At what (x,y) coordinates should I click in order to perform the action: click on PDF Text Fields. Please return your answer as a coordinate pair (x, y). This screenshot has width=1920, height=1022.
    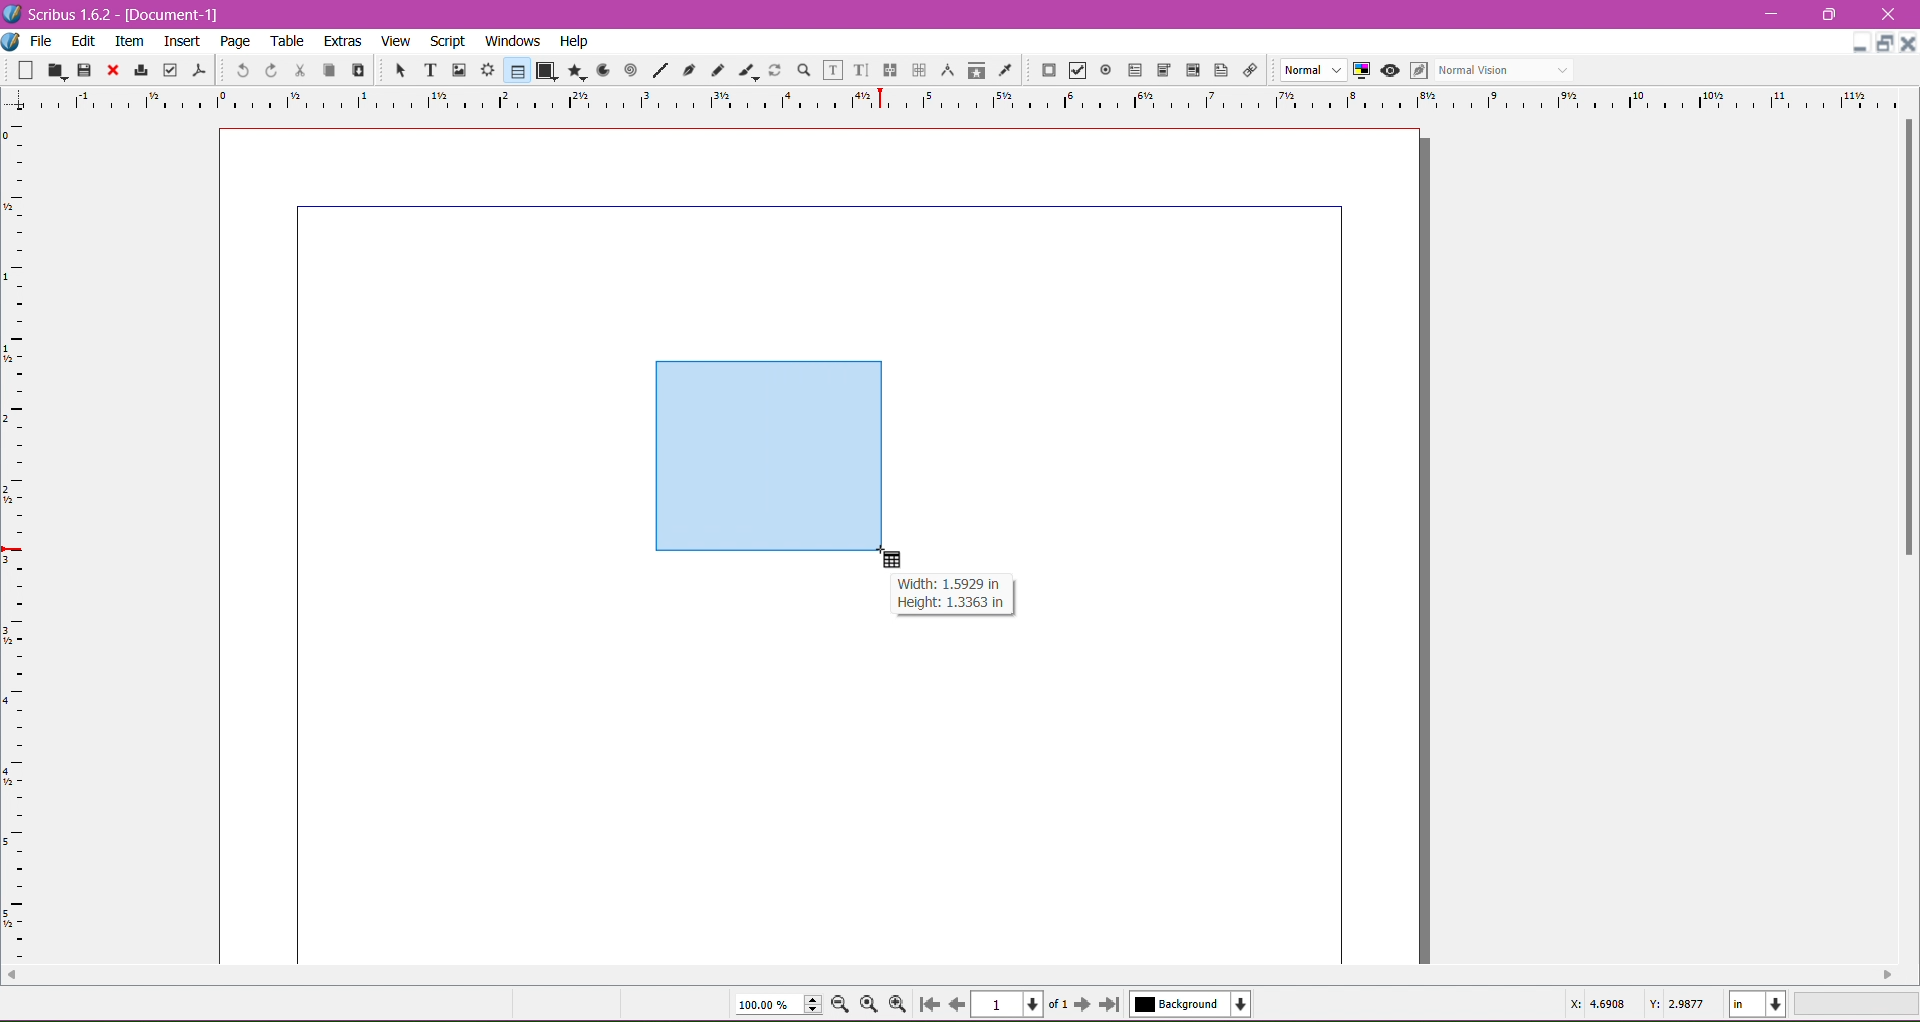
    Looking at the image, I should click on (1131, 71).